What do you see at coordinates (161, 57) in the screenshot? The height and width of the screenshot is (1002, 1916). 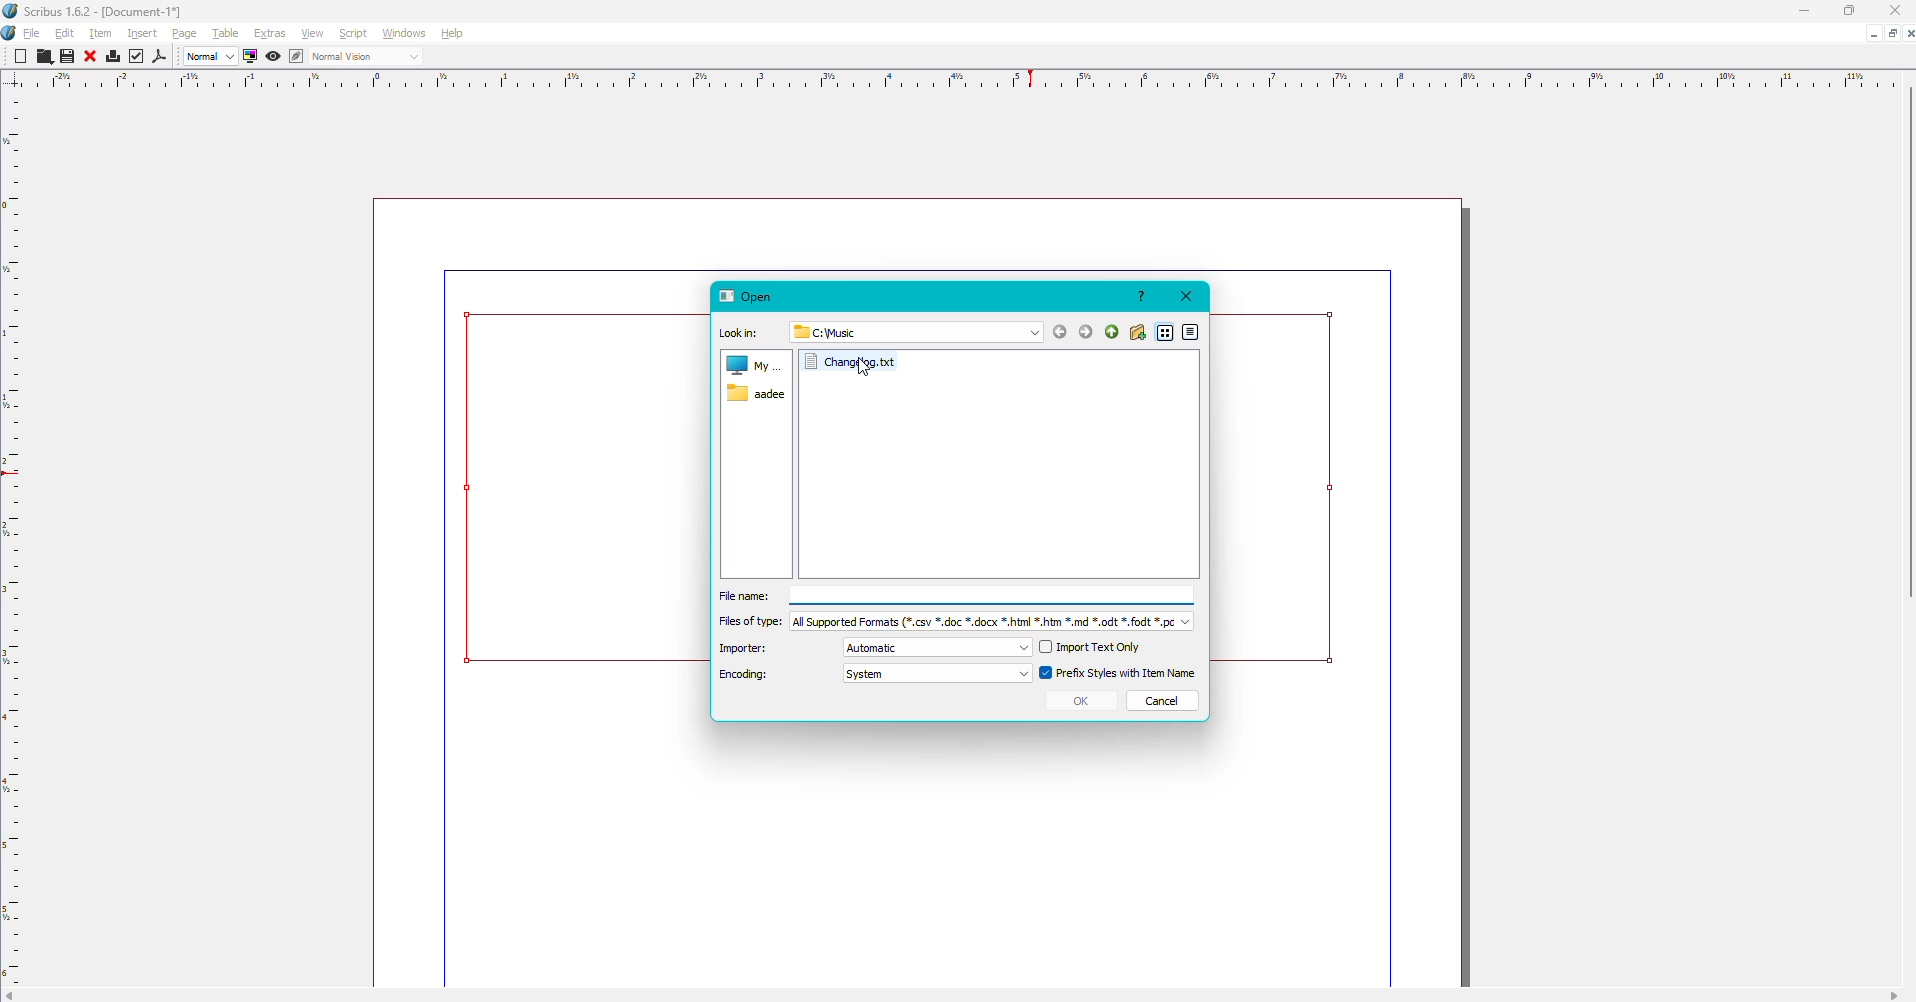 I see `PDF` at bounding box center [161, 57].